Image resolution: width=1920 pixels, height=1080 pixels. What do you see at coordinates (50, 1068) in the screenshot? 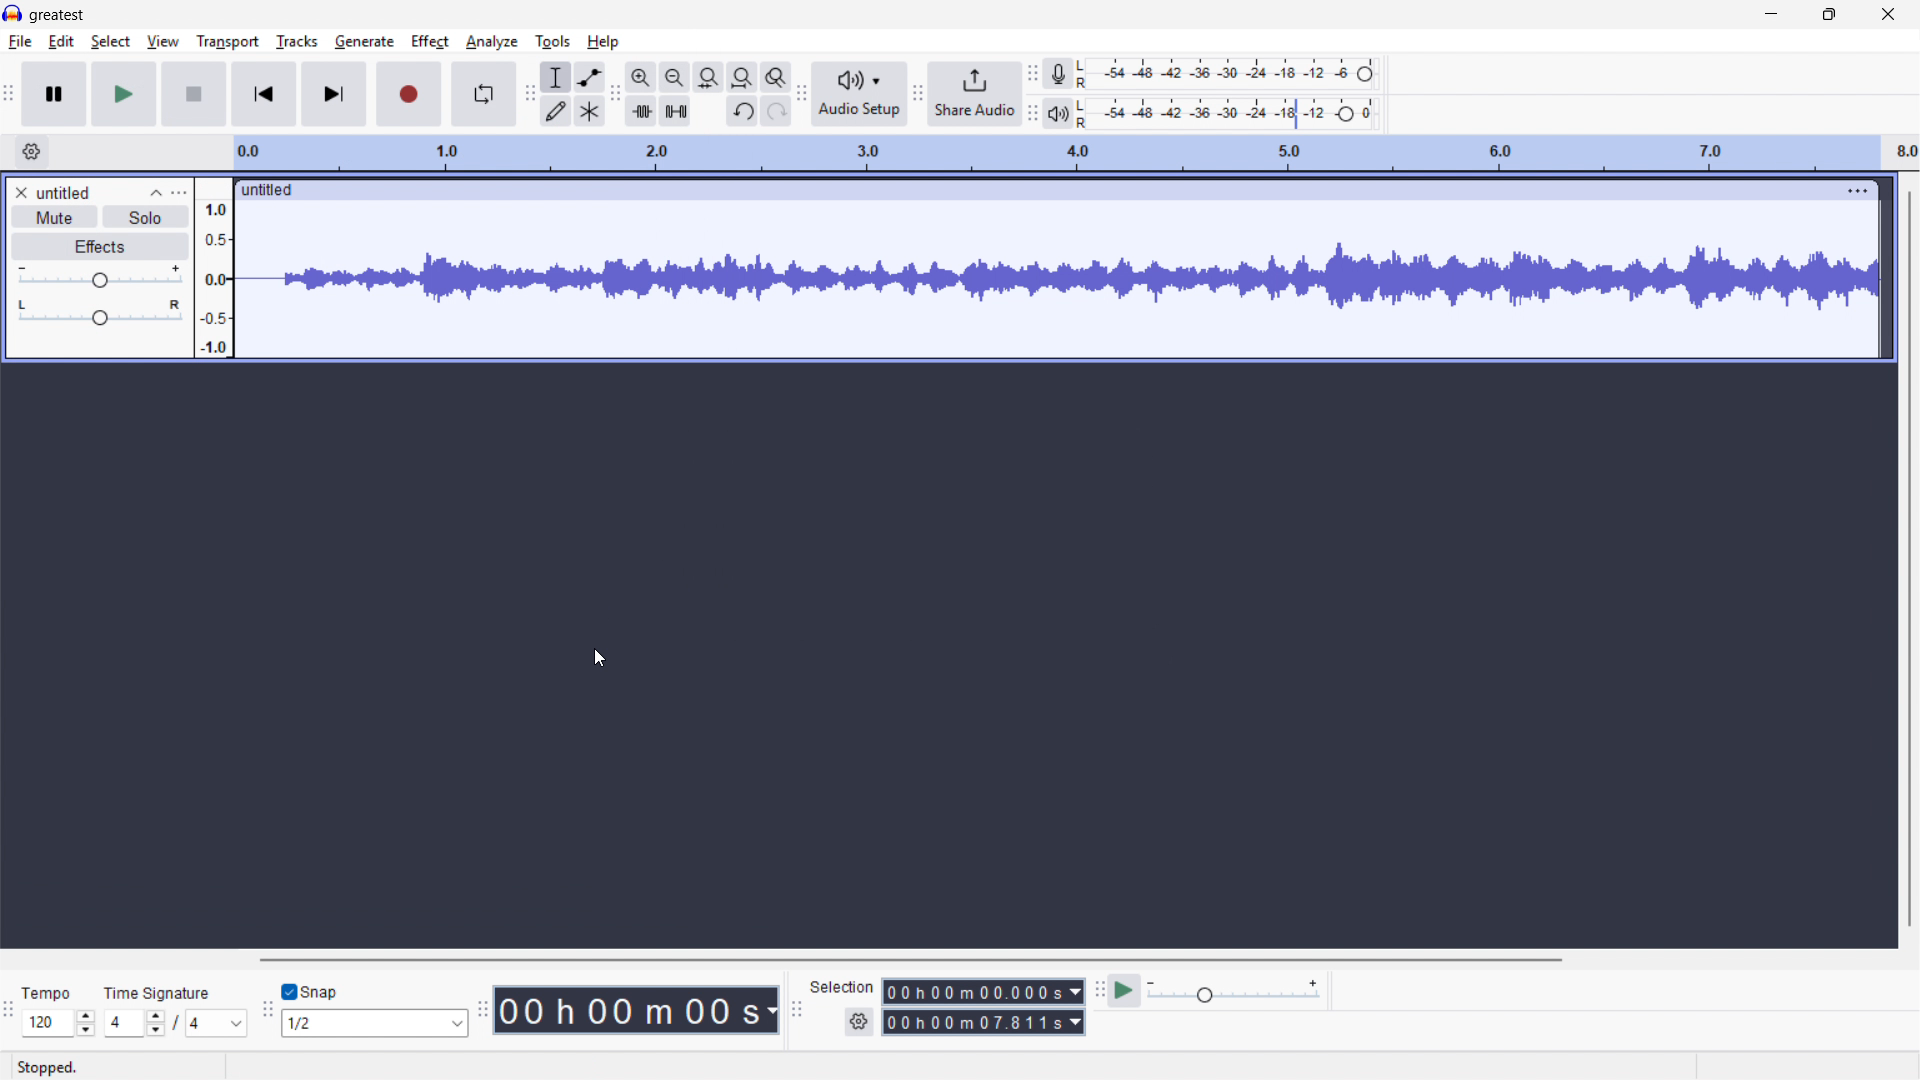
I see `stopped` at bounding box center [50, 1068].